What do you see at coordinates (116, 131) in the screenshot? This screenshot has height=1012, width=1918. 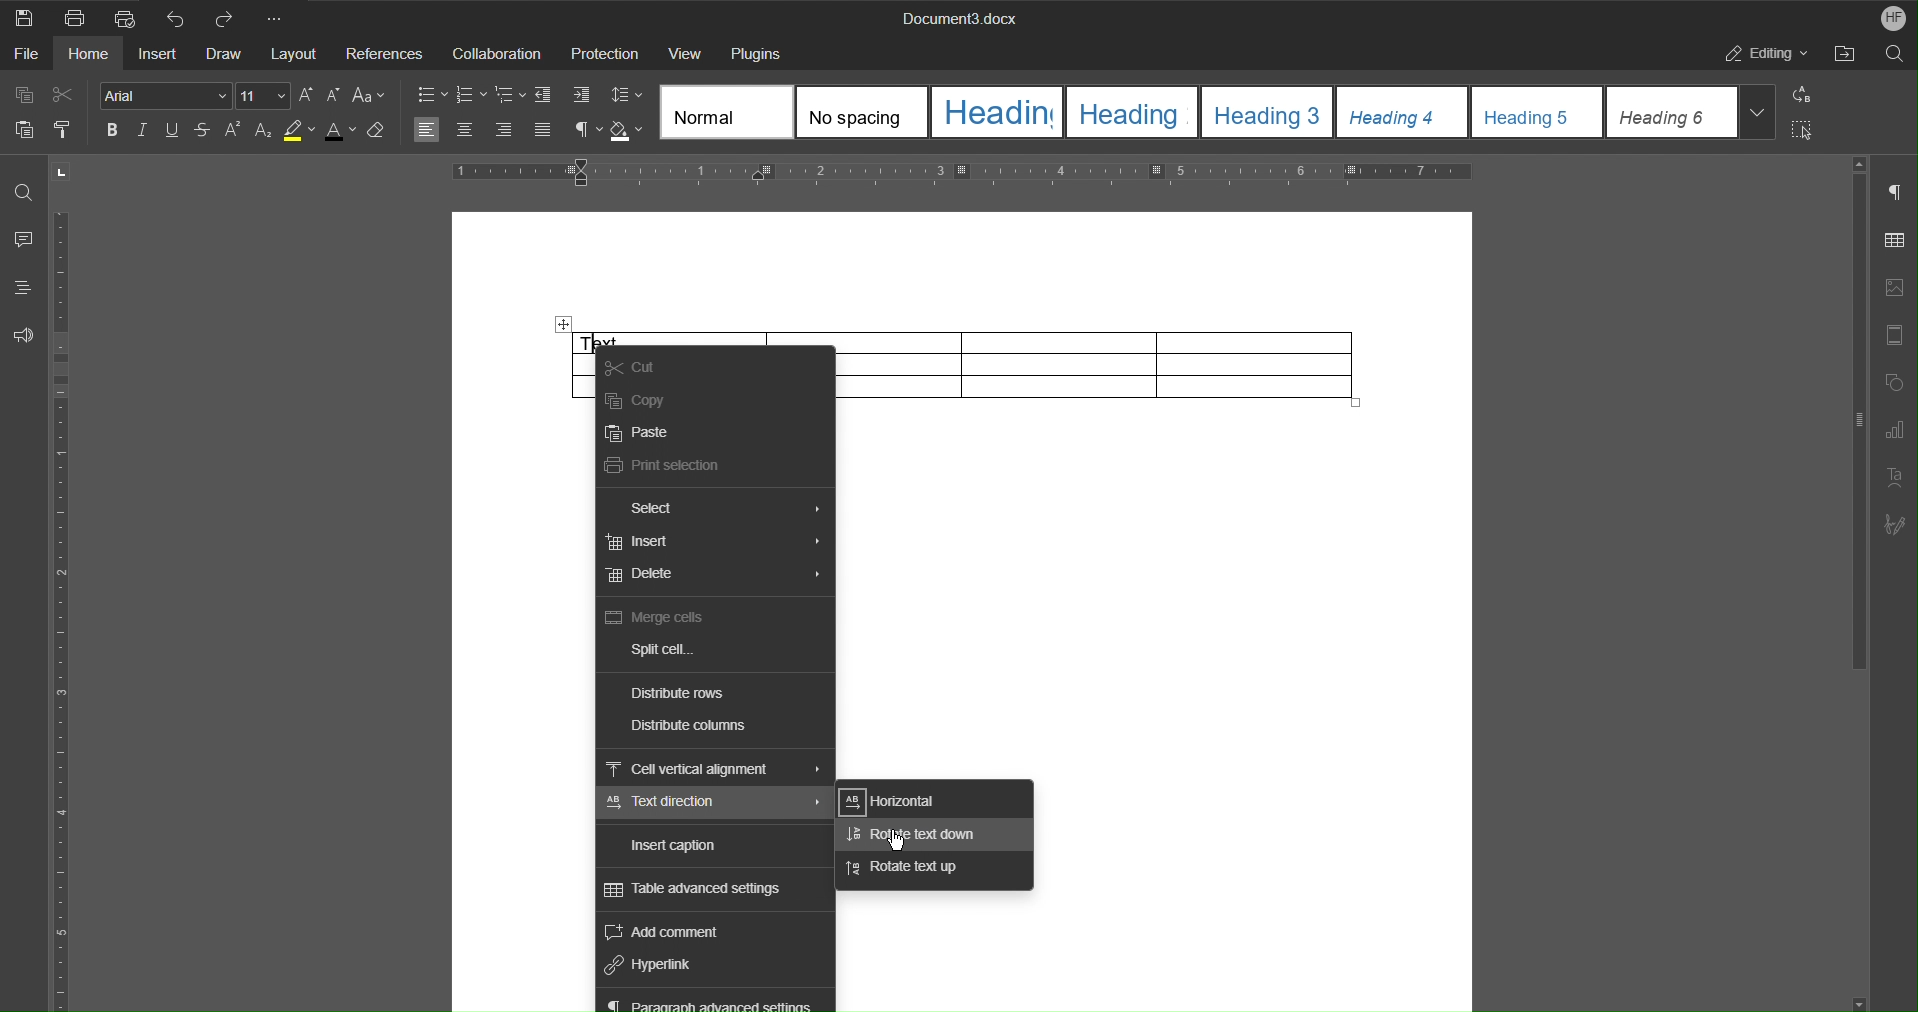 I see `Bold` at bounding box center [116, 131].